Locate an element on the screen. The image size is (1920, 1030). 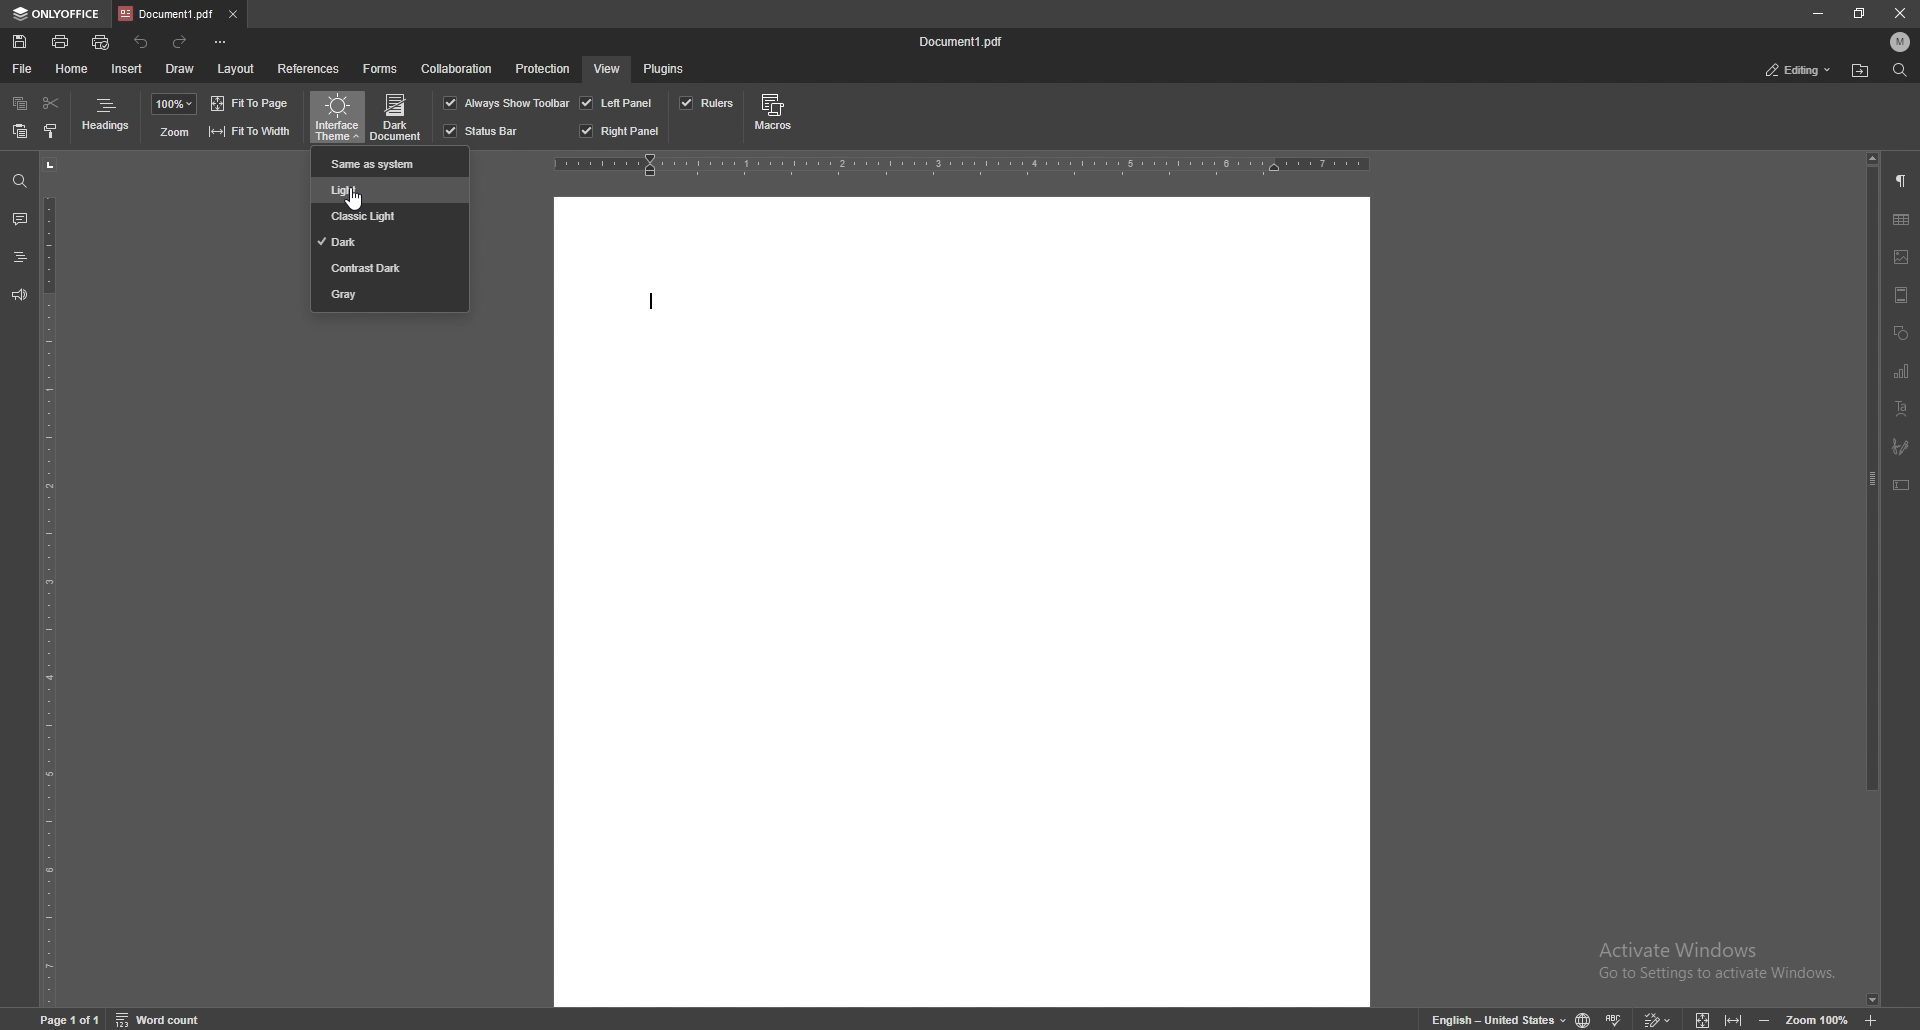
zoom in is located at coordinates (1874, 1018).